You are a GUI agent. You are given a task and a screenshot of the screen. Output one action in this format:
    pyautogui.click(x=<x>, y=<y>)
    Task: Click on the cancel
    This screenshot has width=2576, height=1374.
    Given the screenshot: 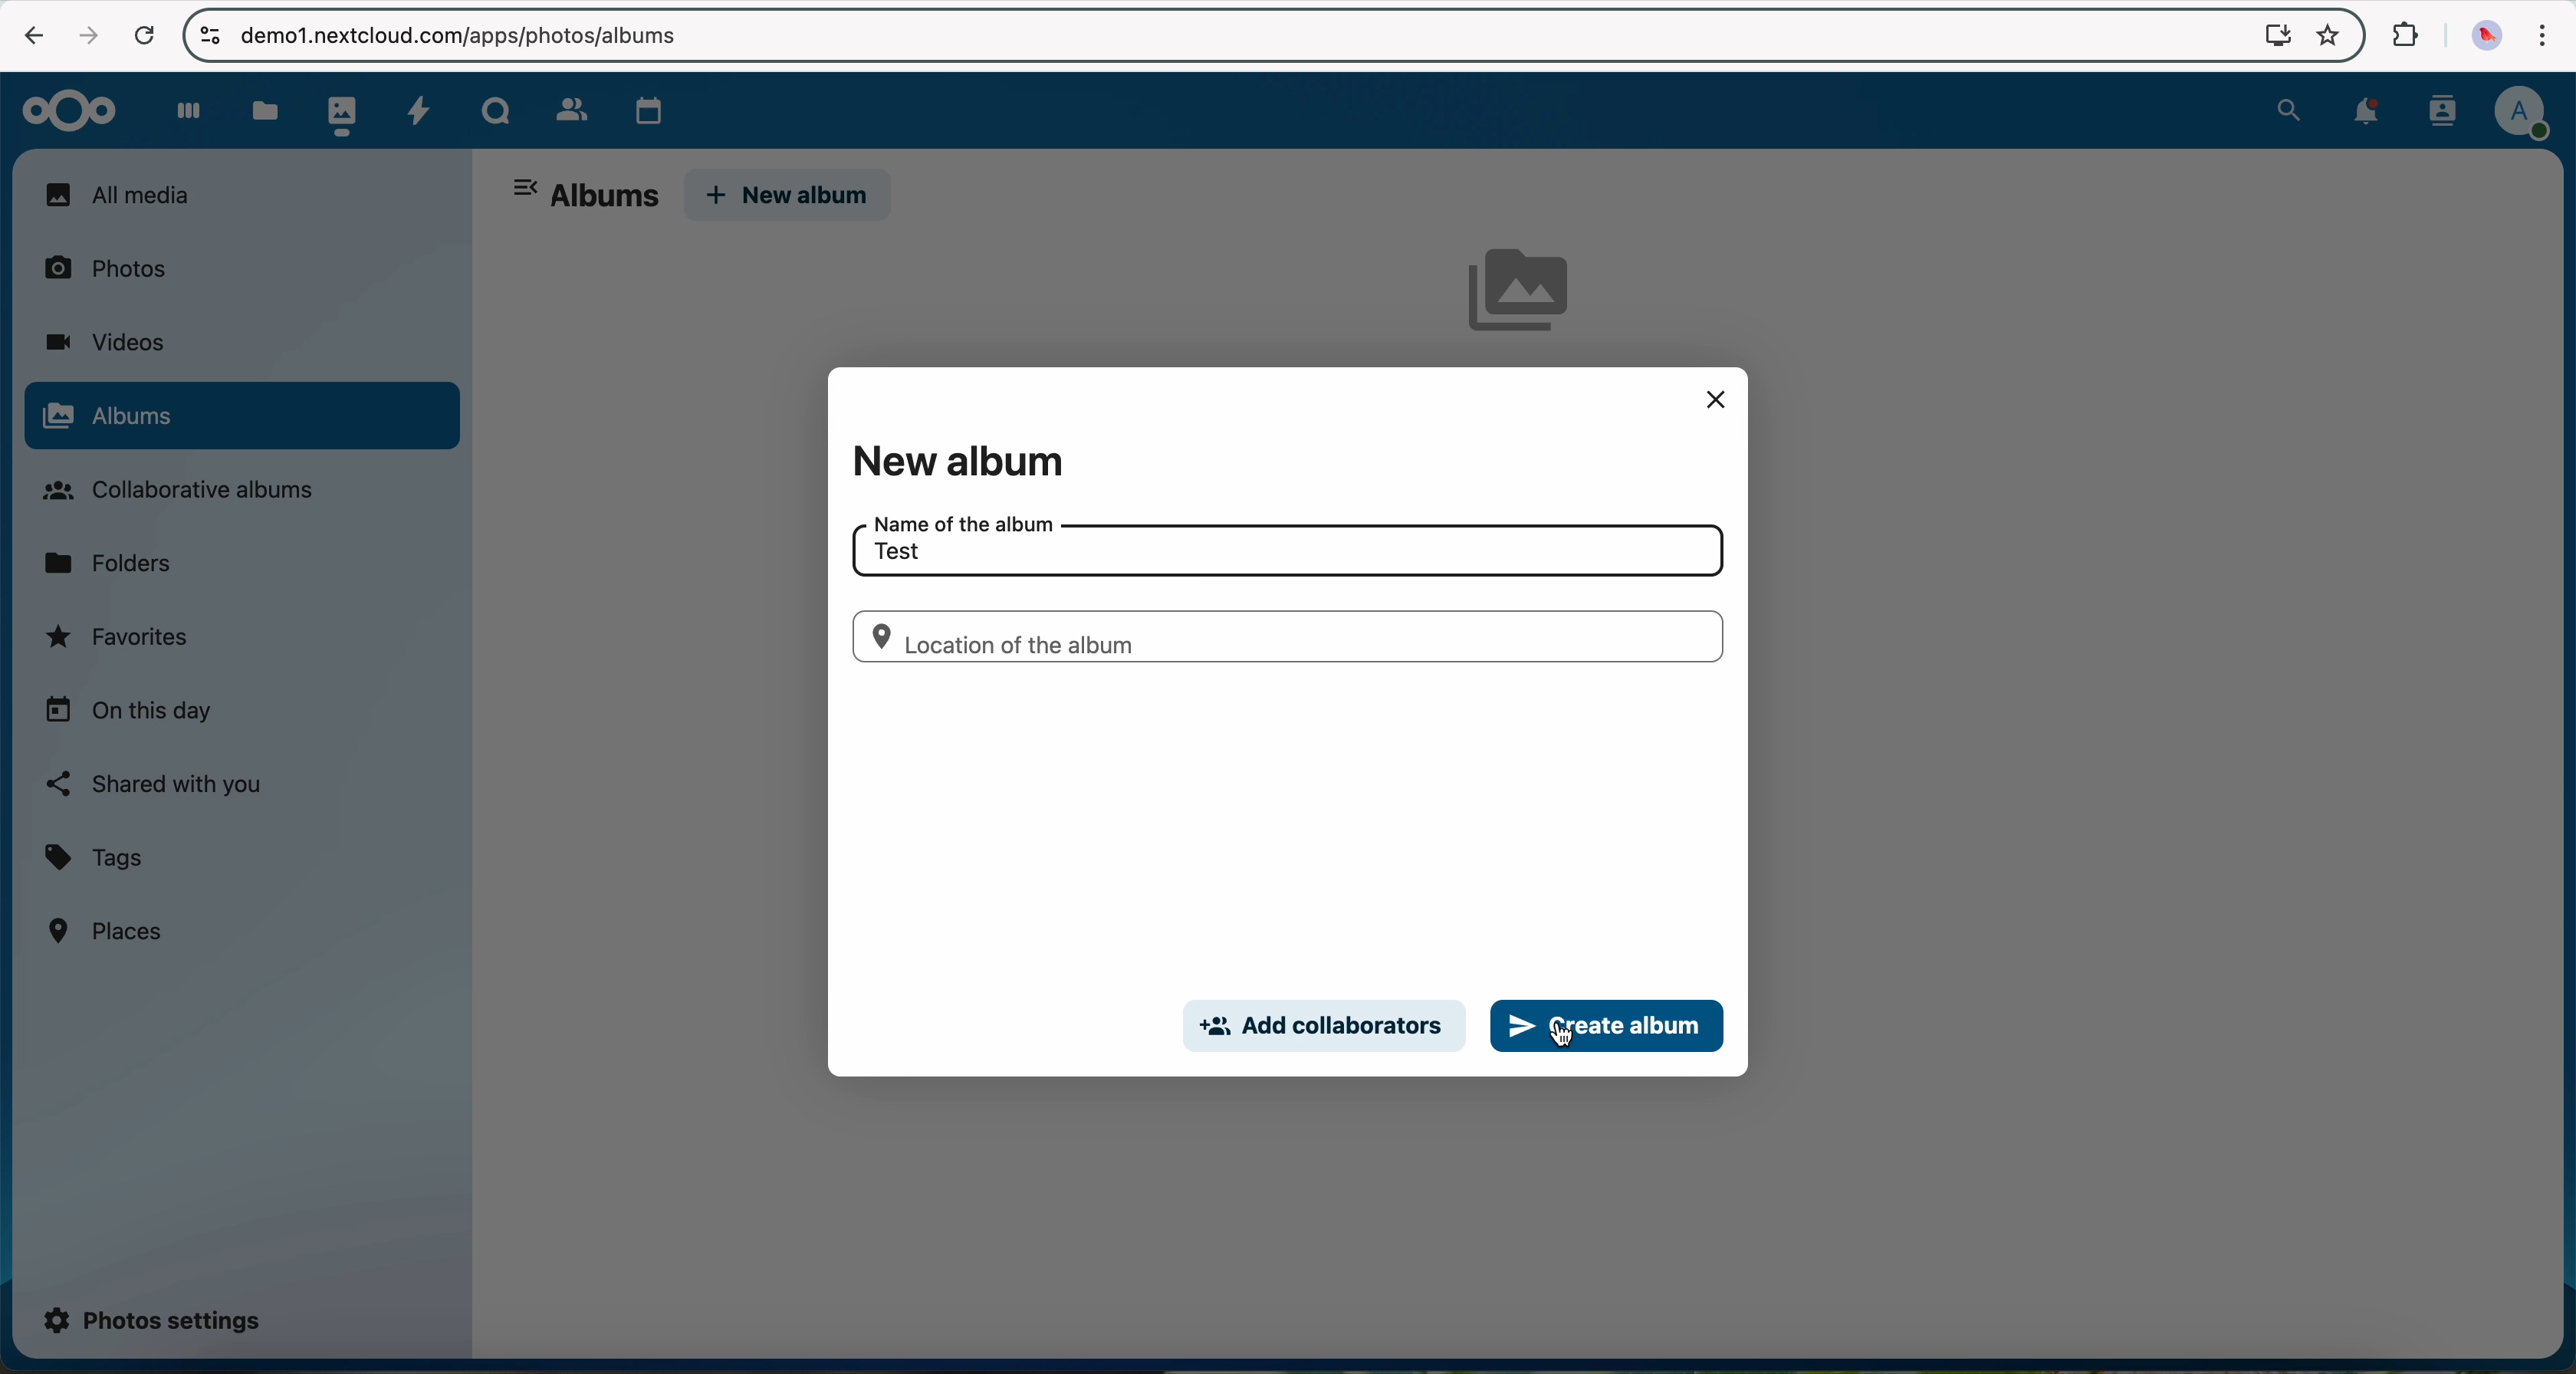 What is the action you would take?
    pyautogui.click(x=144, y=37)
    